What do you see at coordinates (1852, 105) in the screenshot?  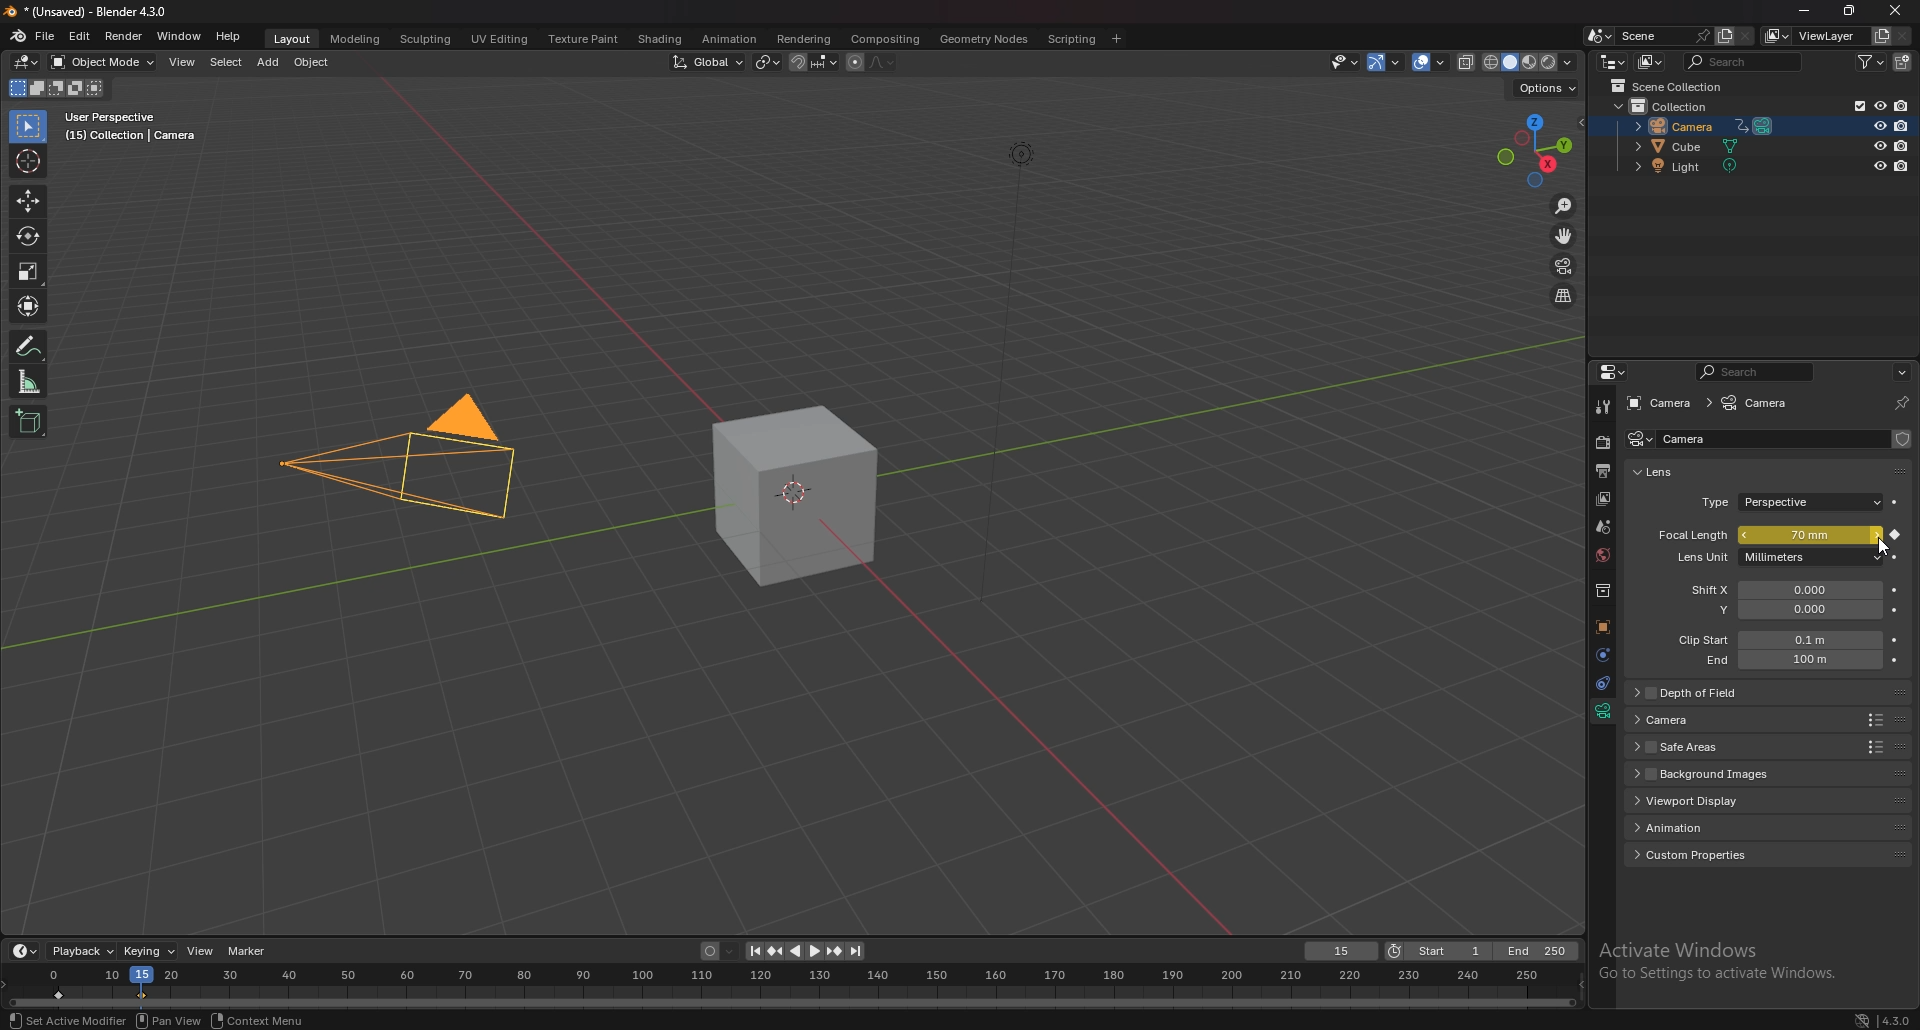 I see `exclude from viewlayer` at bounding box center [1852, 105].